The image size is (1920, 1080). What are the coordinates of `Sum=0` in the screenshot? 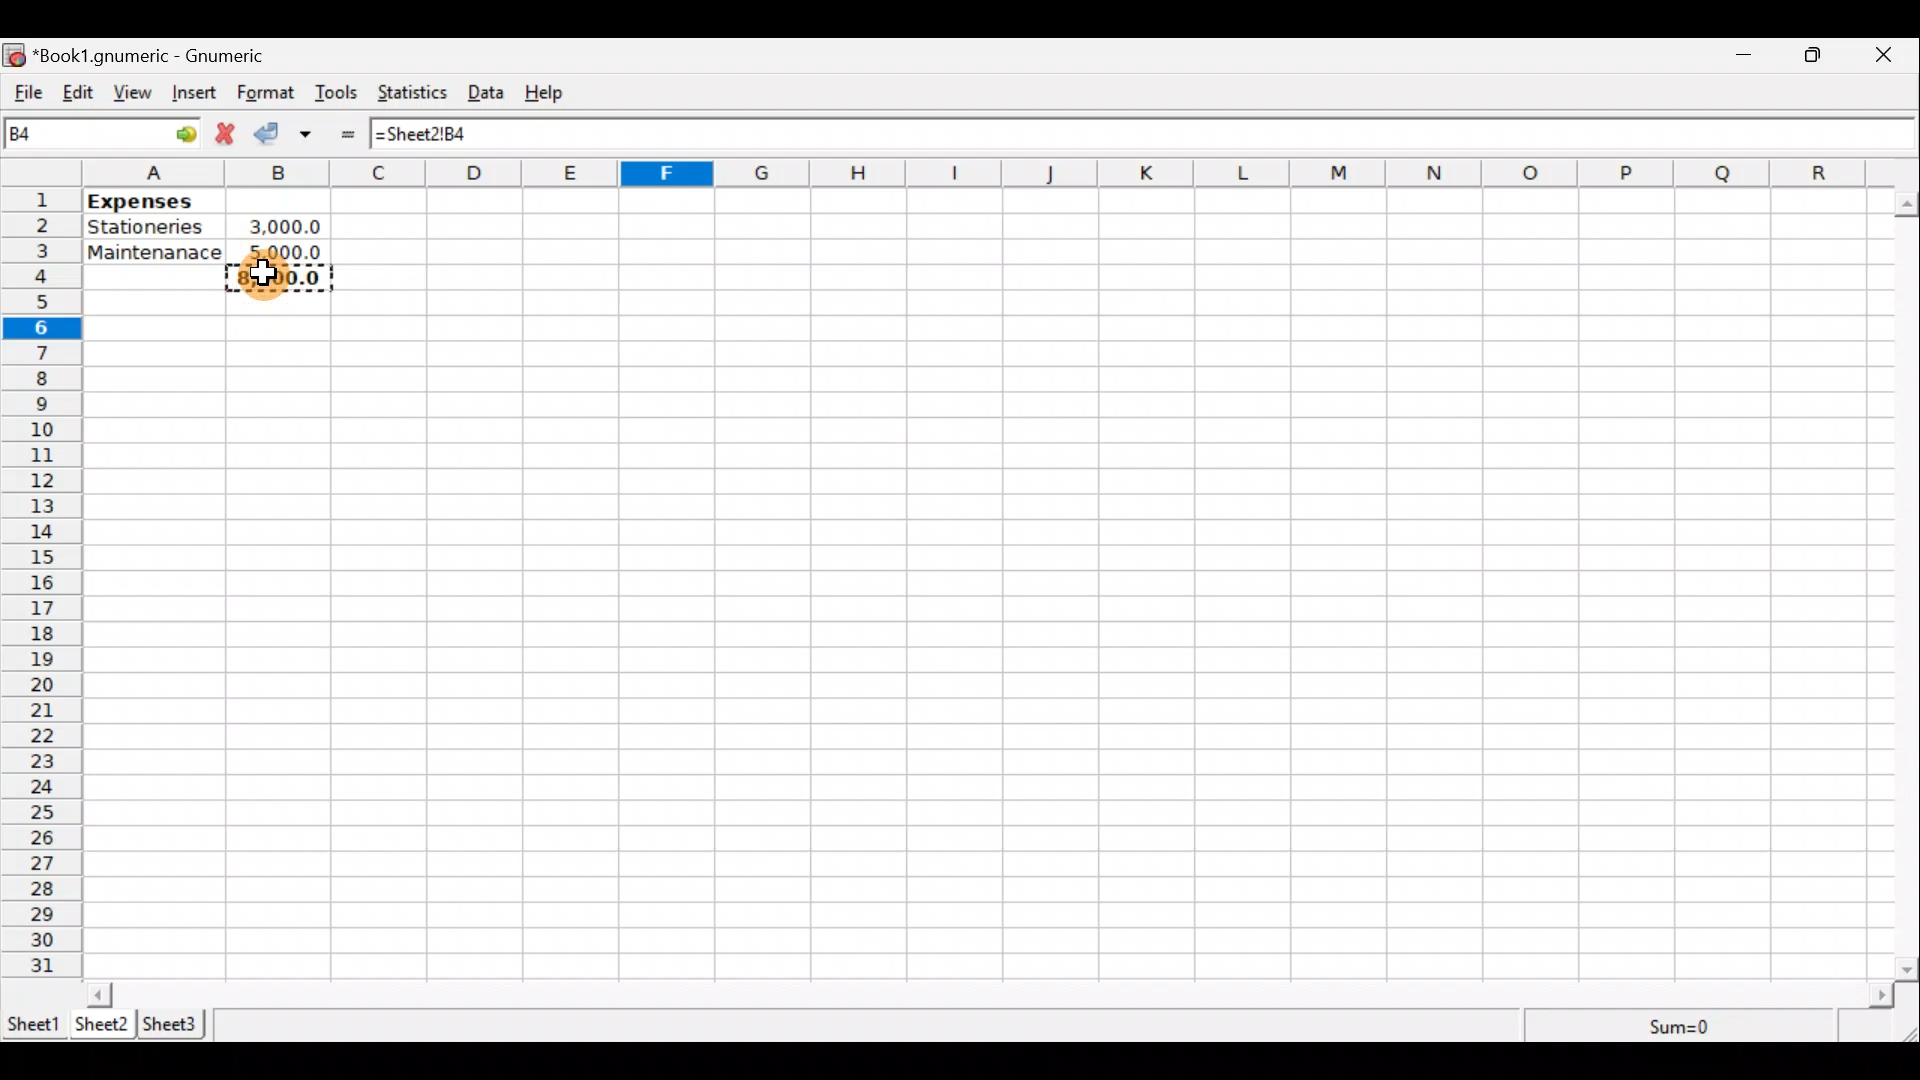 It's located at (1682, 1028).